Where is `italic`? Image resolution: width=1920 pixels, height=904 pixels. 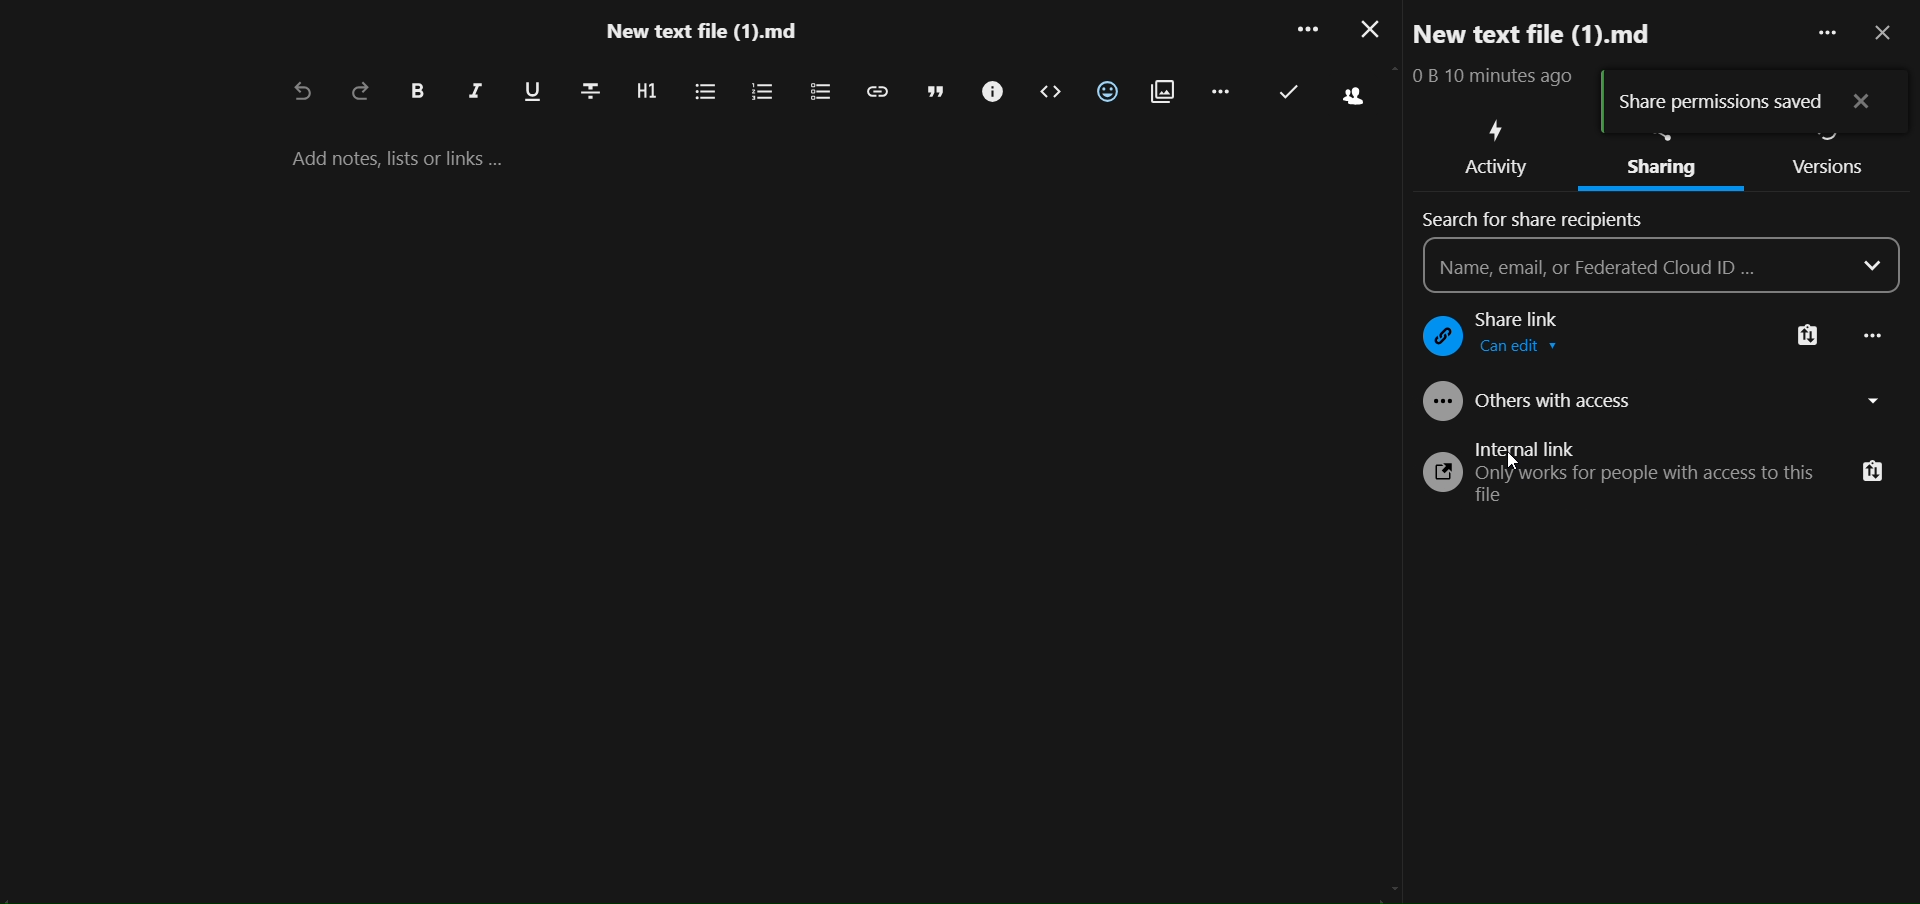
italic is located at coordinates (475, 95).